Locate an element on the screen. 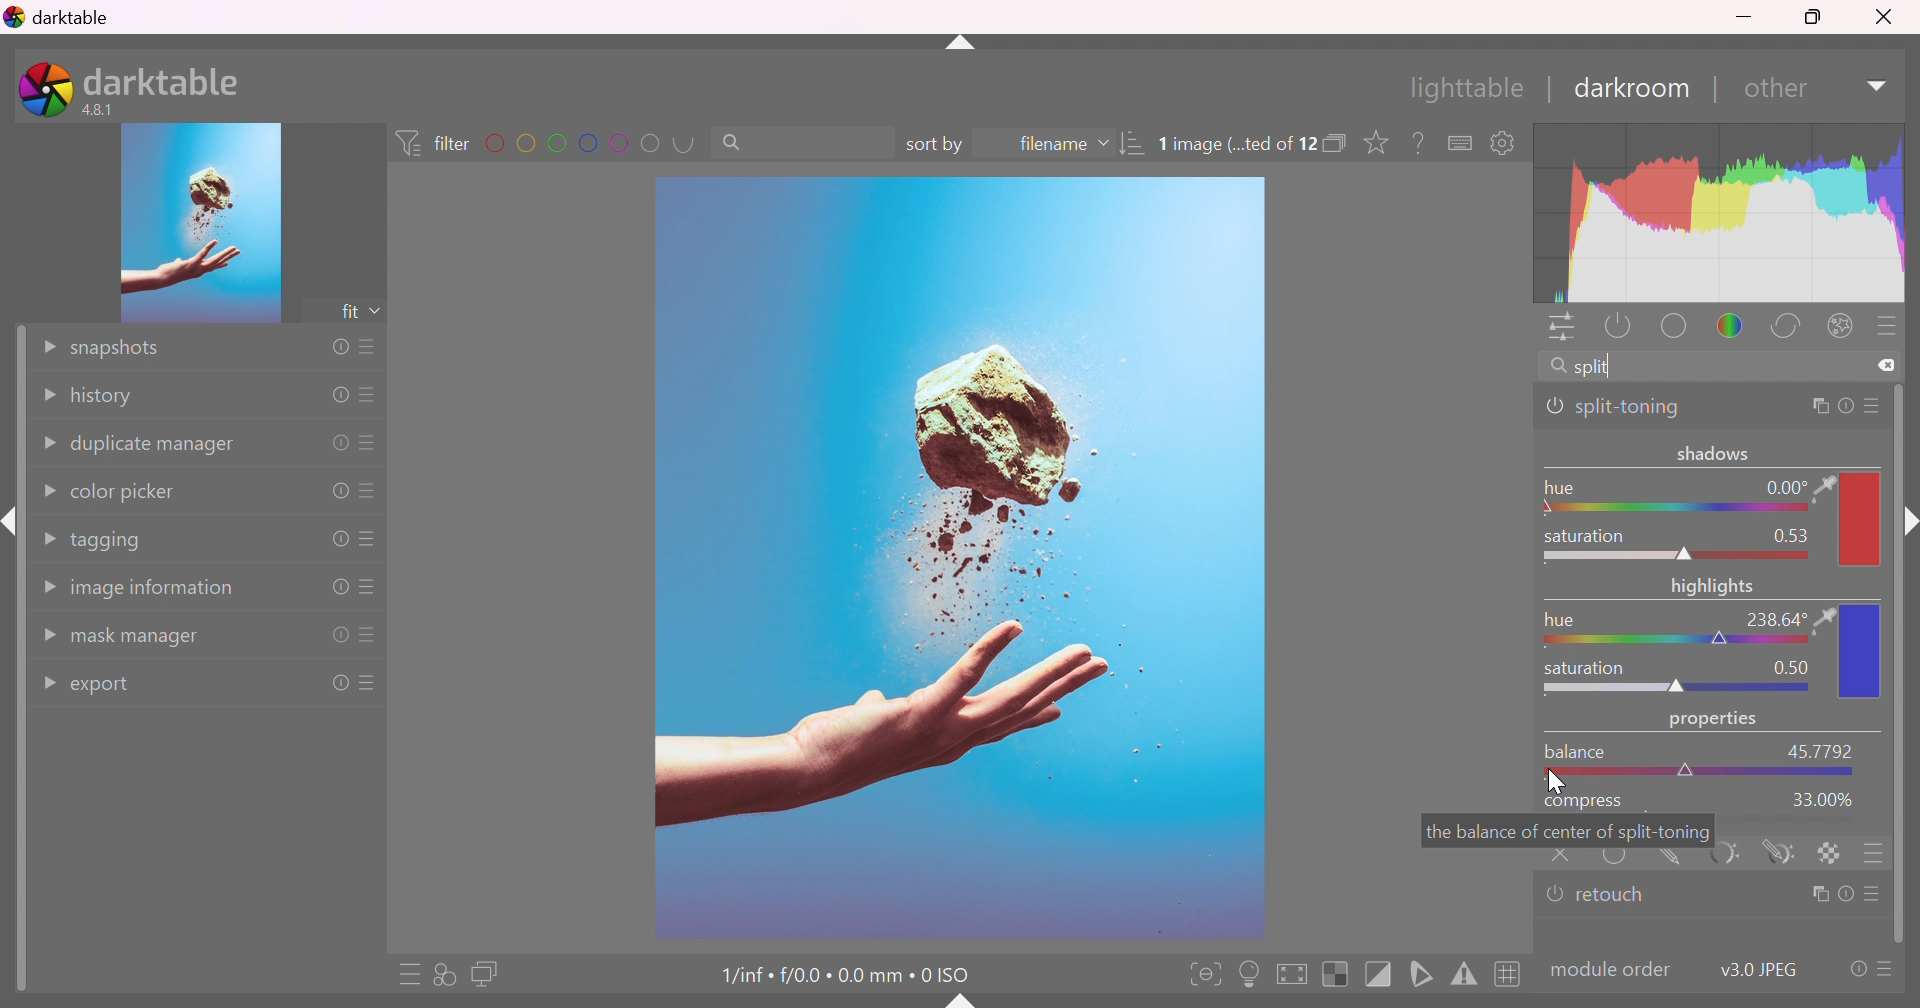 The height and width of the screenshot is (1008, 1920). reset is located at coordinates (339, 395).